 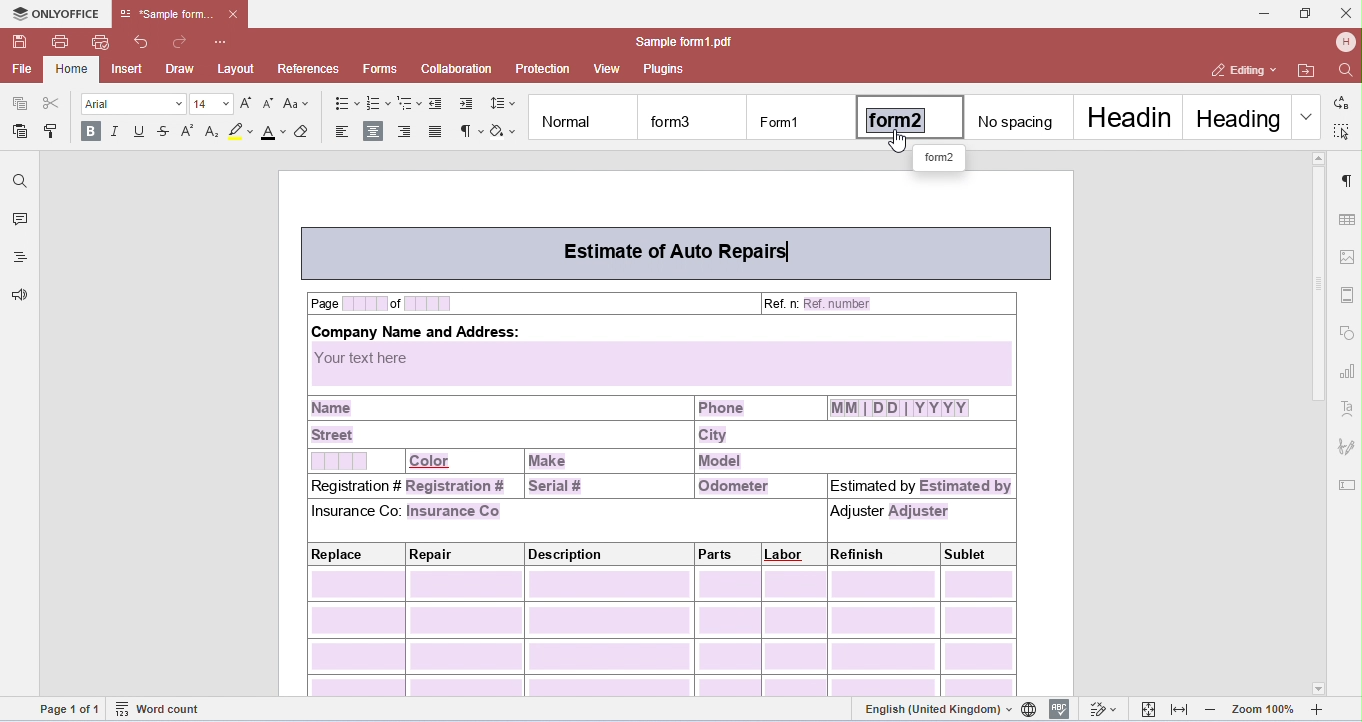 I want to click on background color, so click(x=241, y=133).